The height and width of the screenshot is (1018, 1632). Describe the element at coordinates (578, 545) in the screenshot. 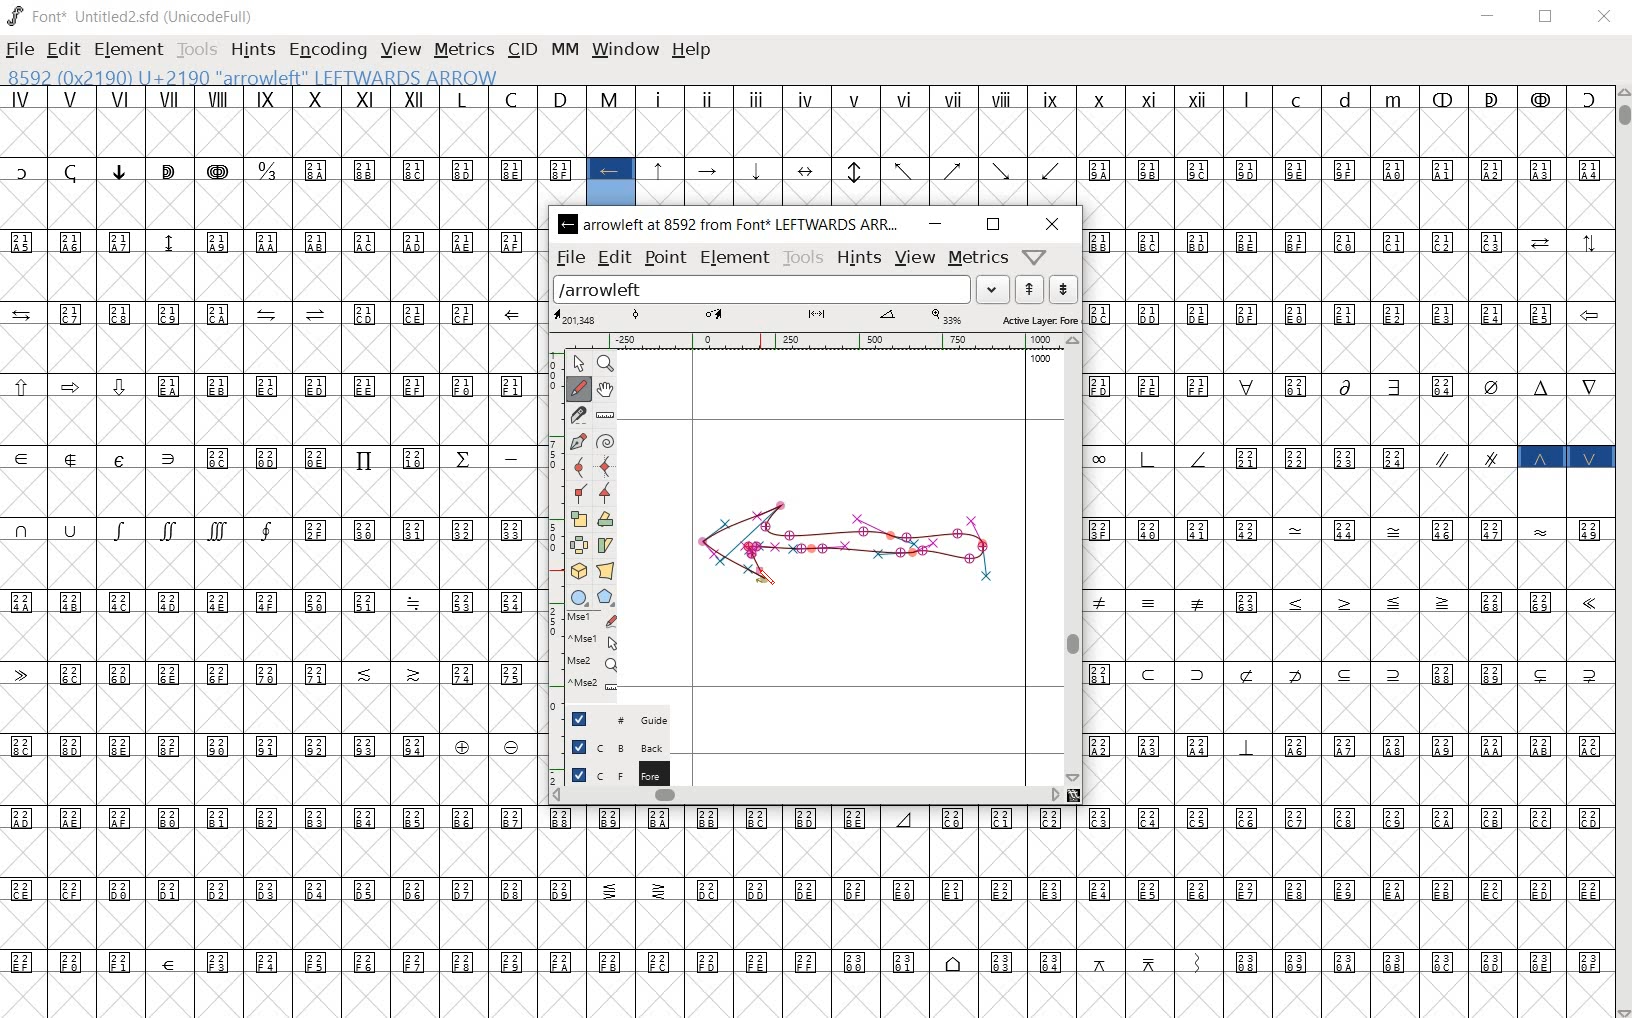

I see `flip the selection` at that location.